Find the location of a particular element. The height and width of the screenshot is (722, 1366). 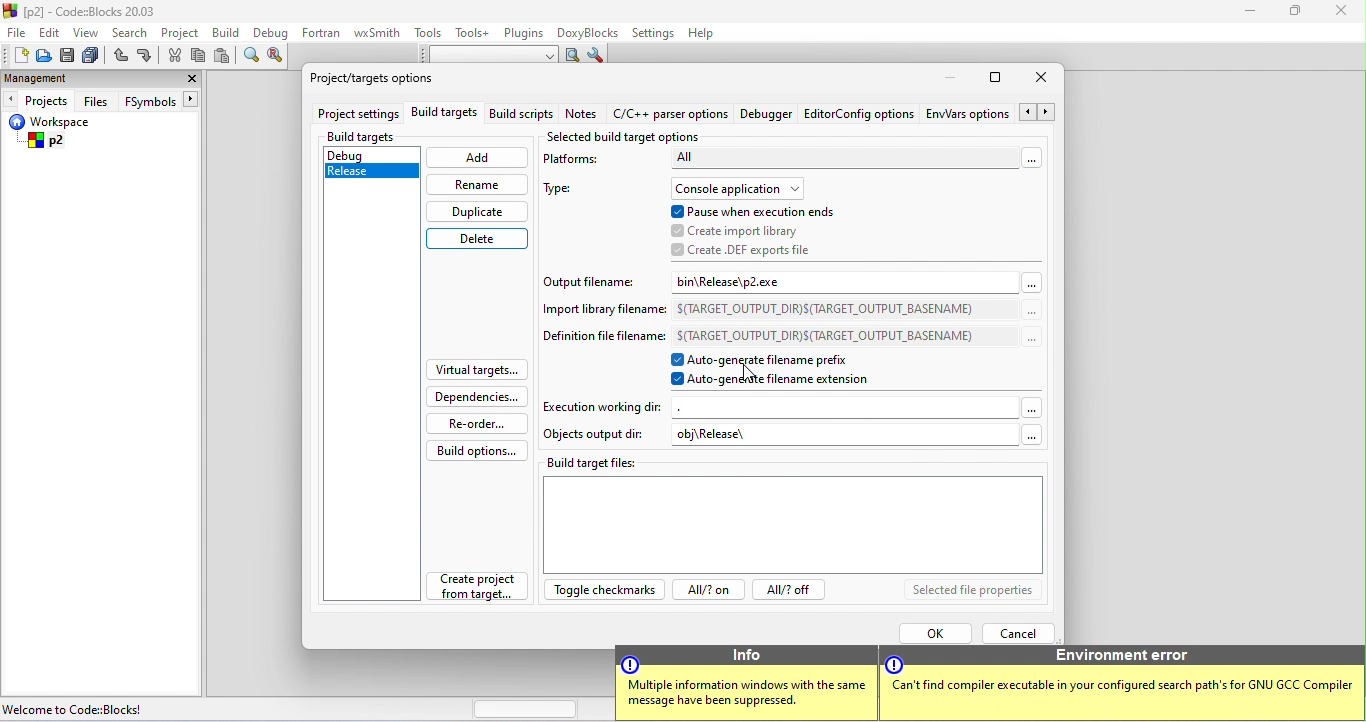

new is located at coordinates (15, 55).